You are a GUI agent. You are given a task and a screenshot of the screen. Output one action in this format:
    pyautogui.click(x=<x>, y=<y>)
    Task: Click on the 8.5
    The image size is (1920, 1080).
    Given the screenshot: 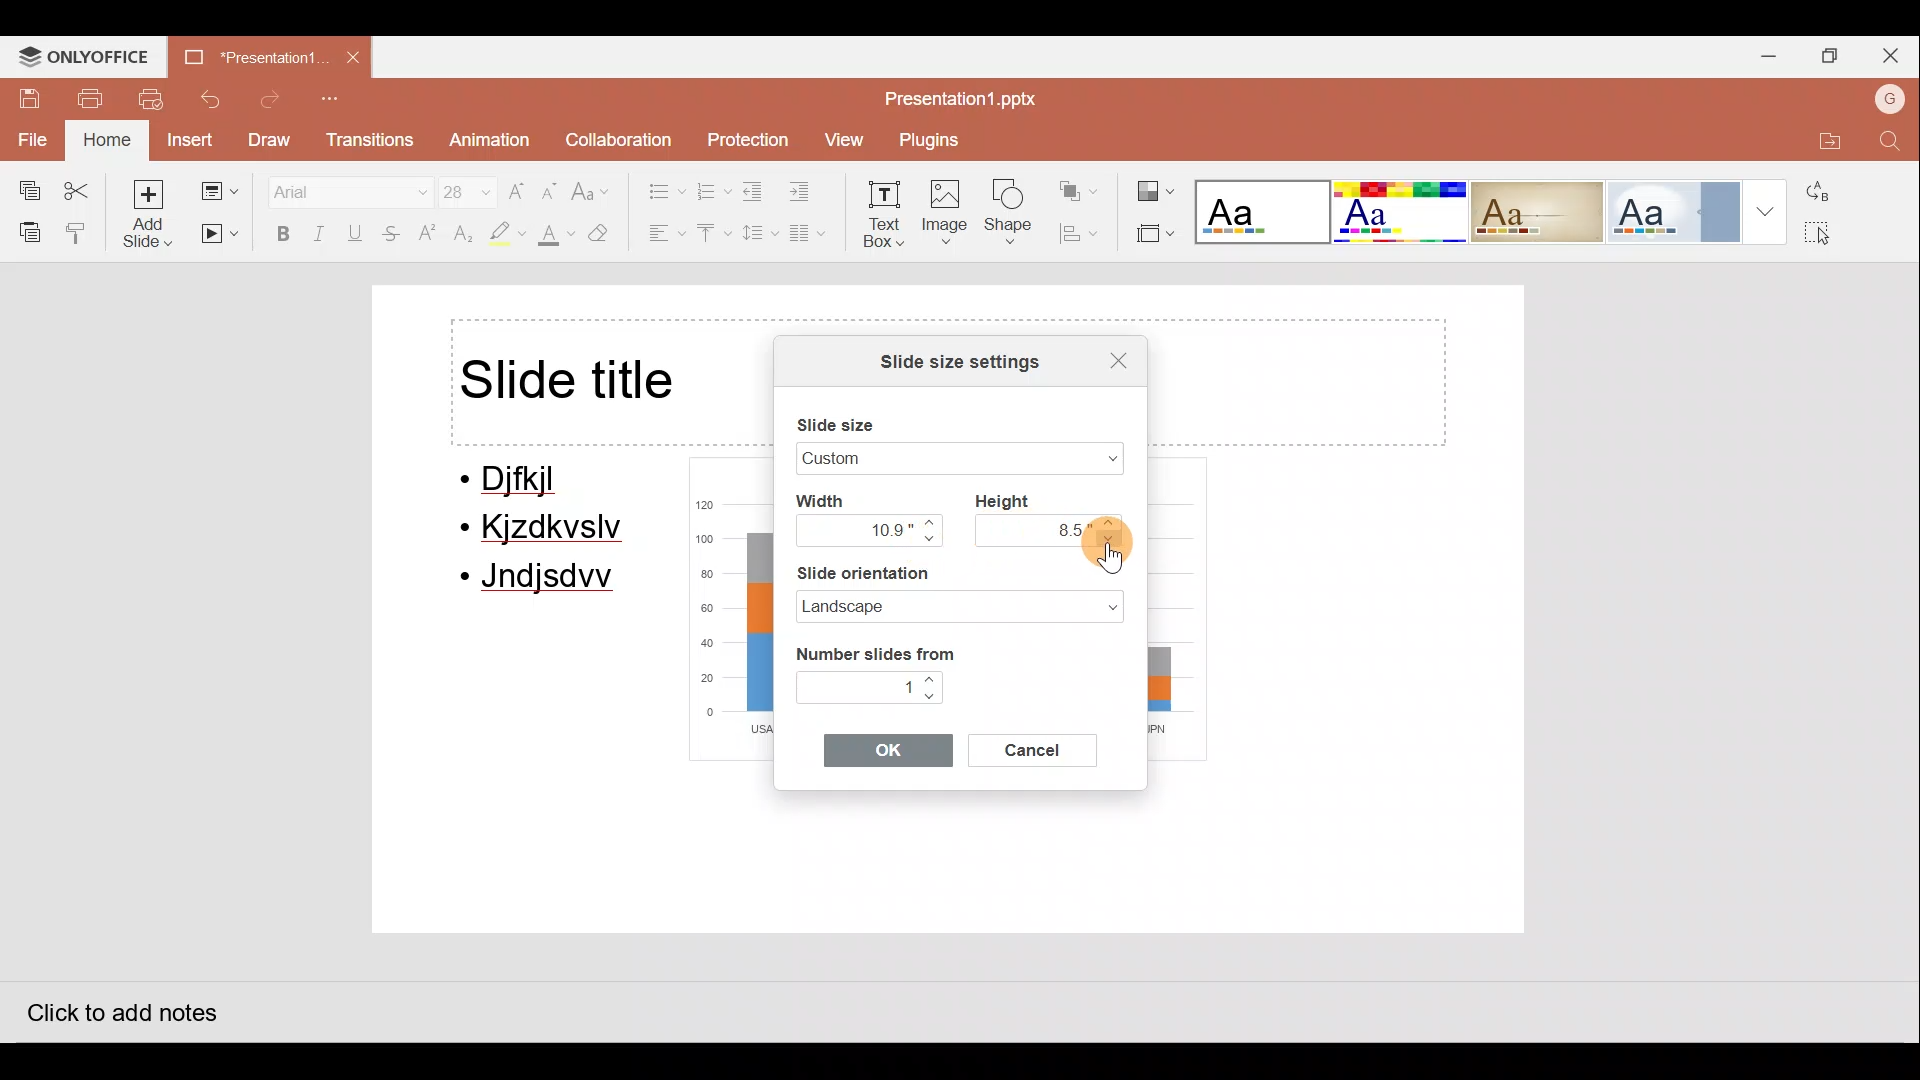 What is the action you would take?
    pyautogui.click(x=1037, y=529)
    